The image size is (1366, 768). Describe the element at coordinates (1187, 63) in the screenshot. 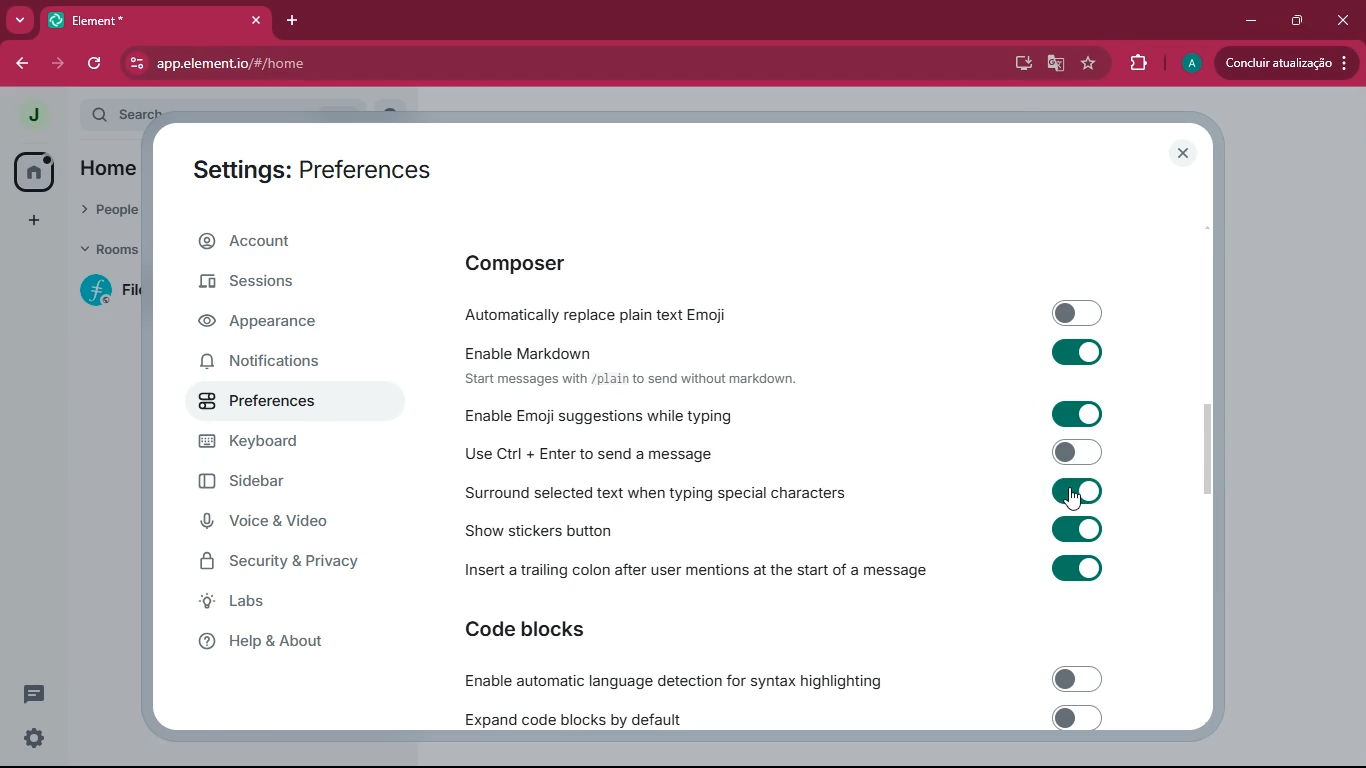

I see `profile` at that location.